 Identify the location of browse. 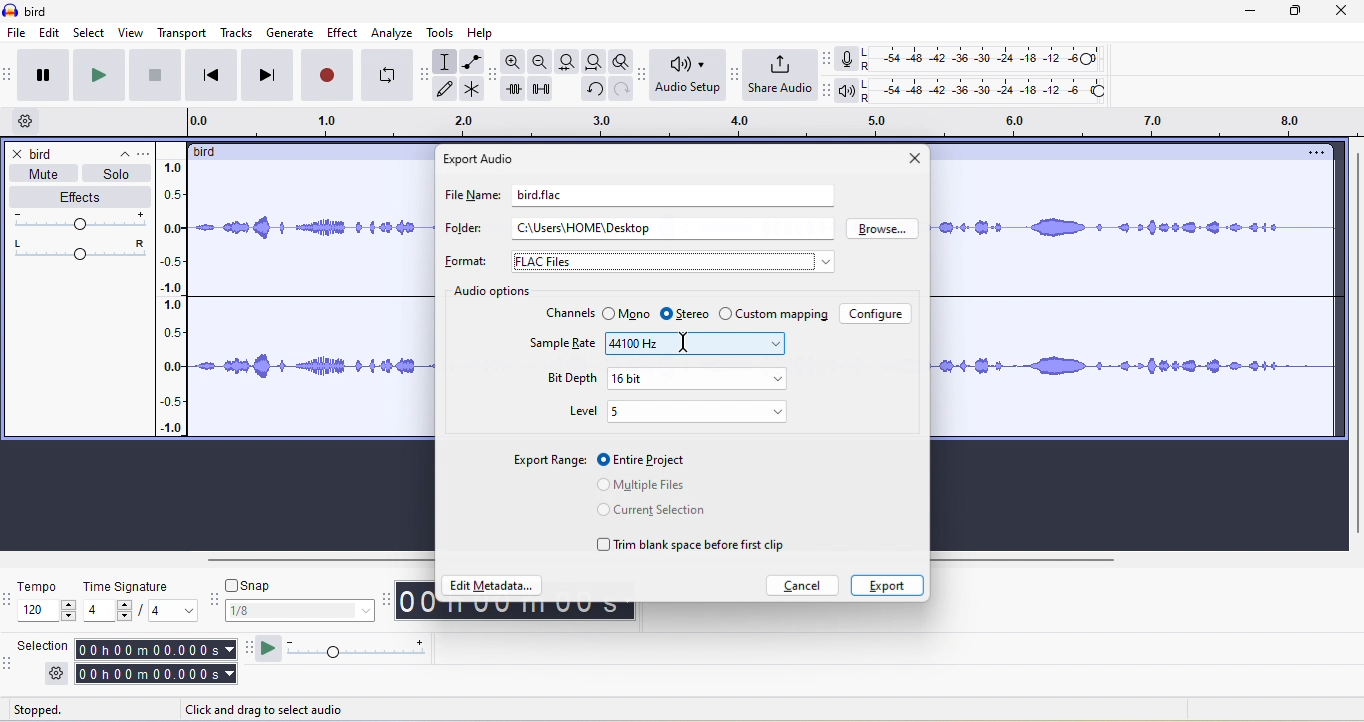
(882, 229).